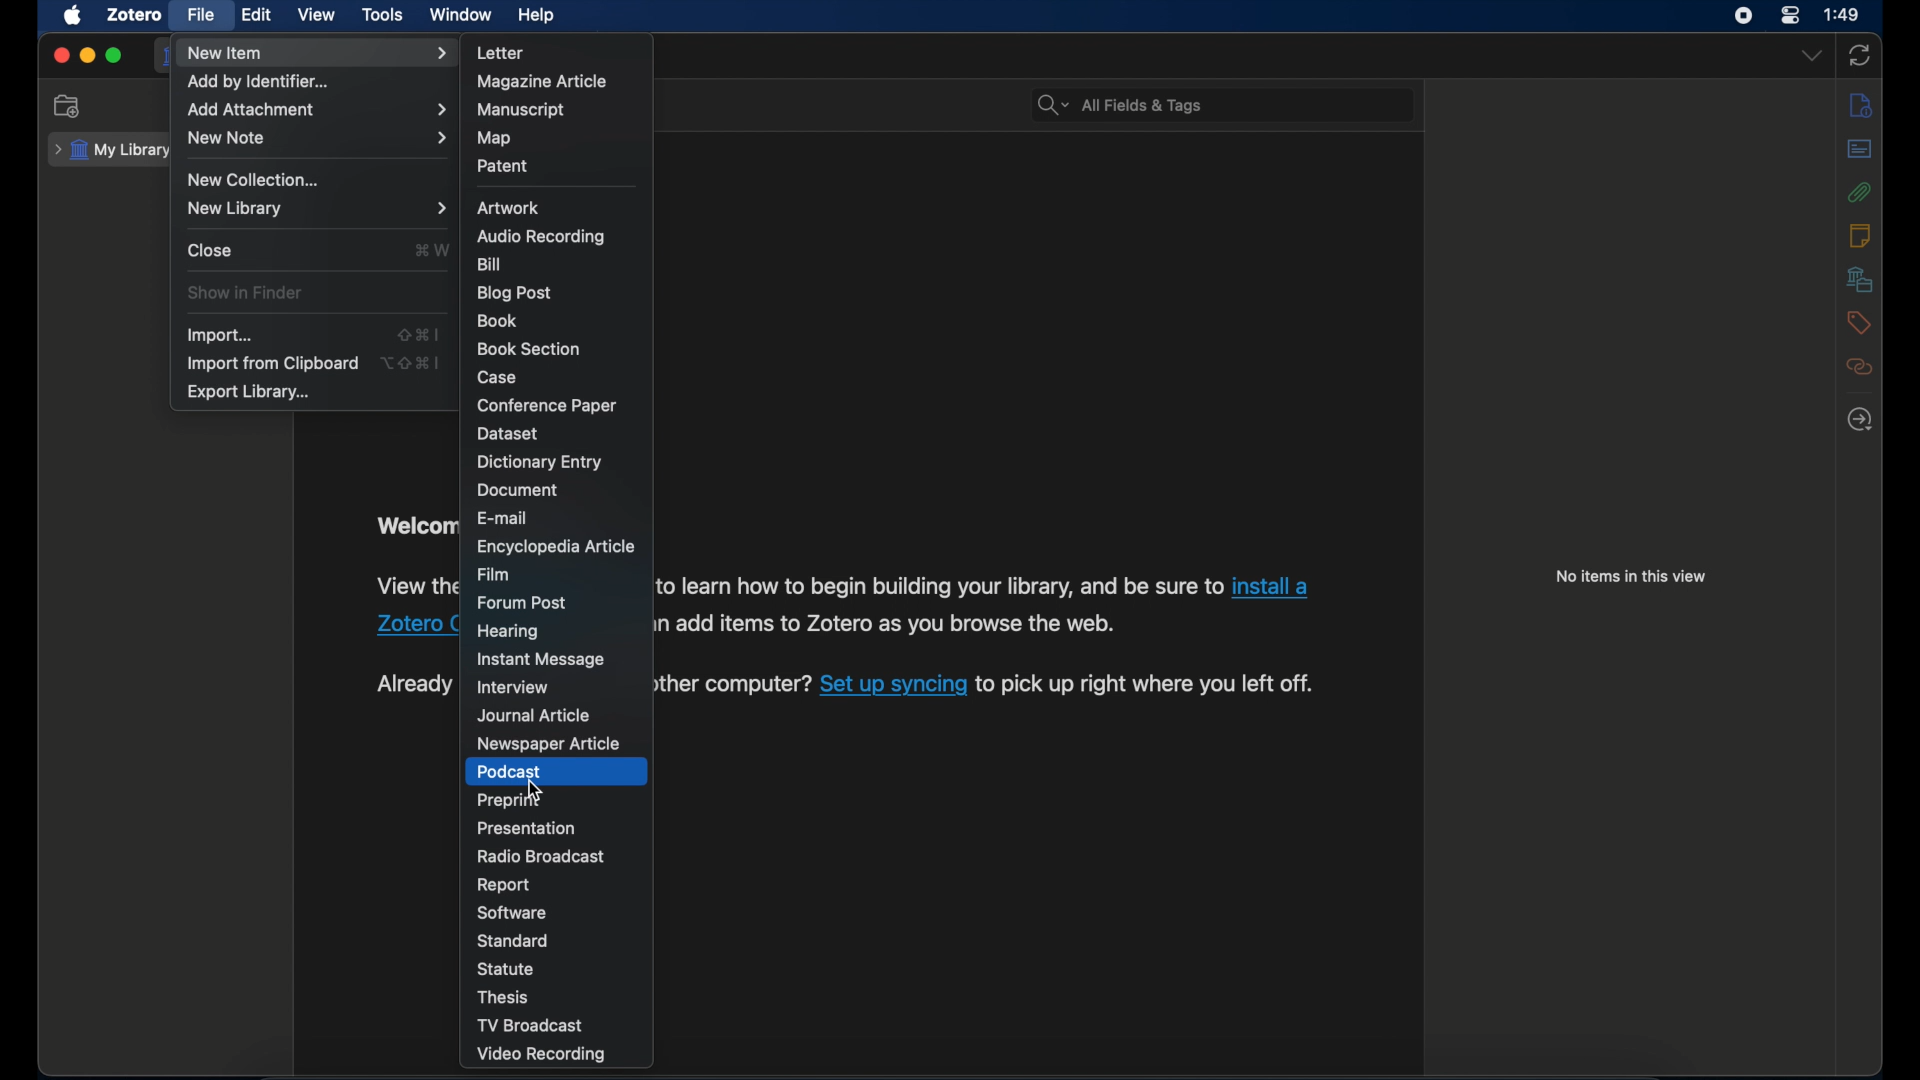 Image resolution: width=1920 pixels, height=1080 pixels. What do you see at coordinates (1275, 586) in the screenshot?
I see `install a` at bounding box center [1275, 586].